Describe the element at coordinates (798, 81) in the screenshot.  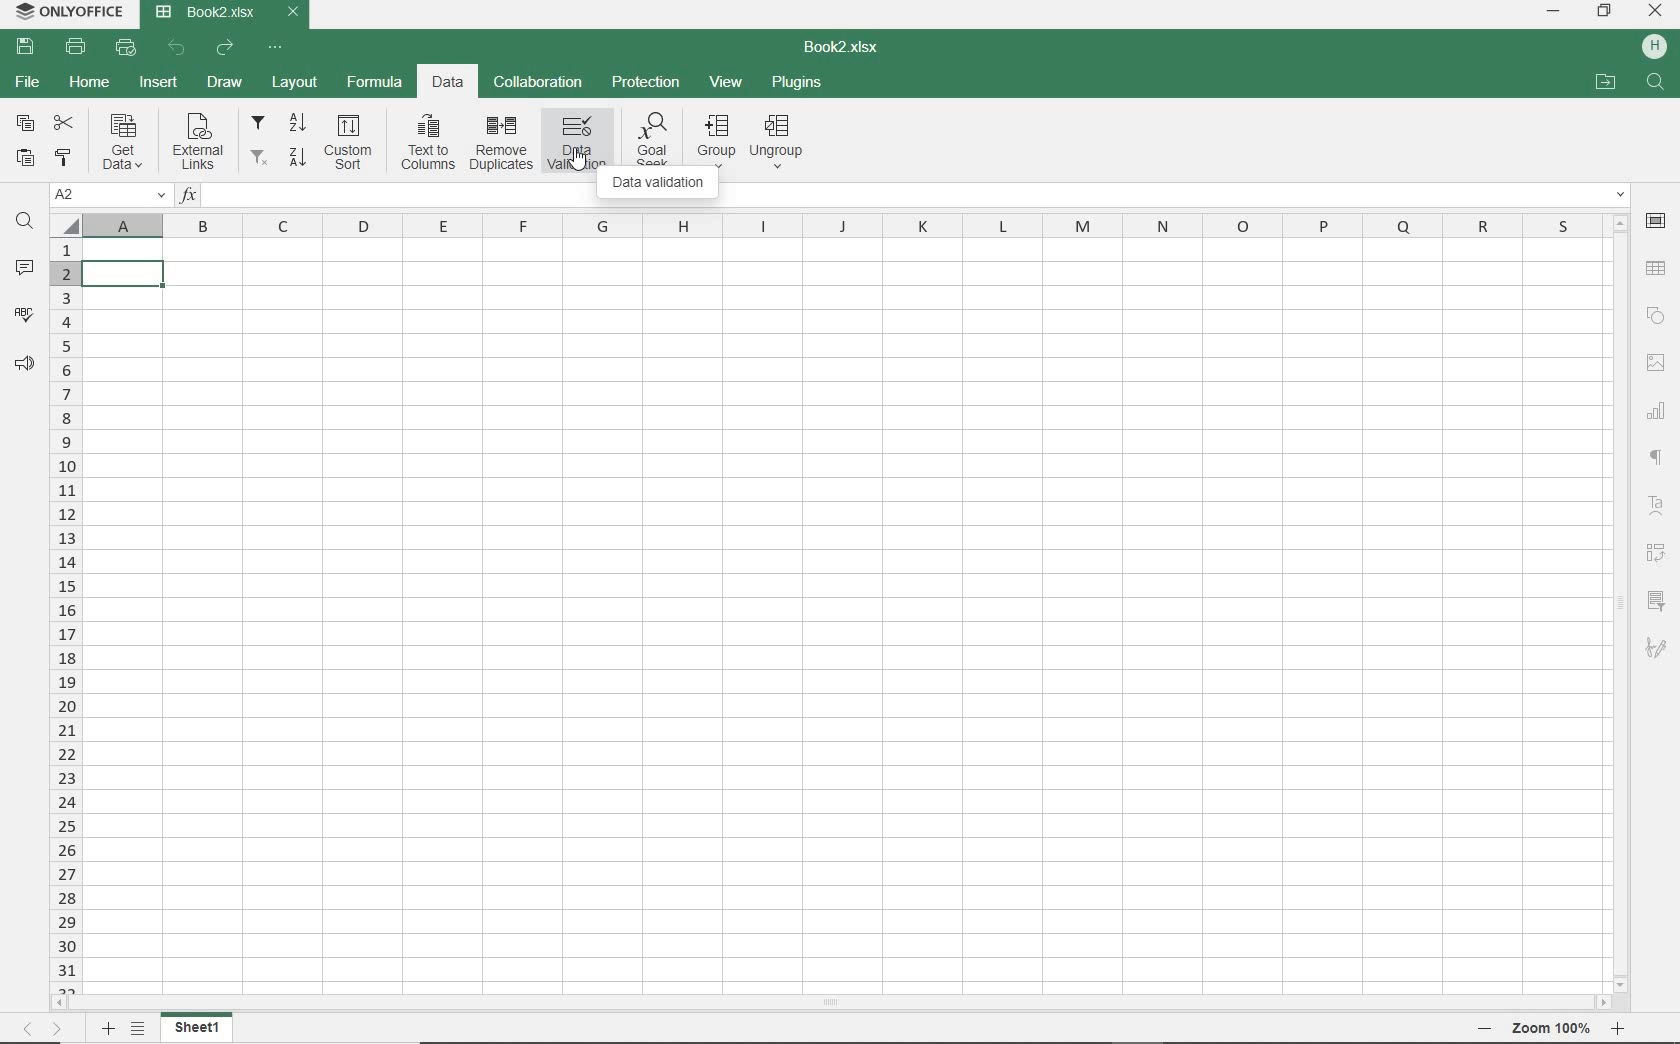
I see `PLUGINS` at that location.